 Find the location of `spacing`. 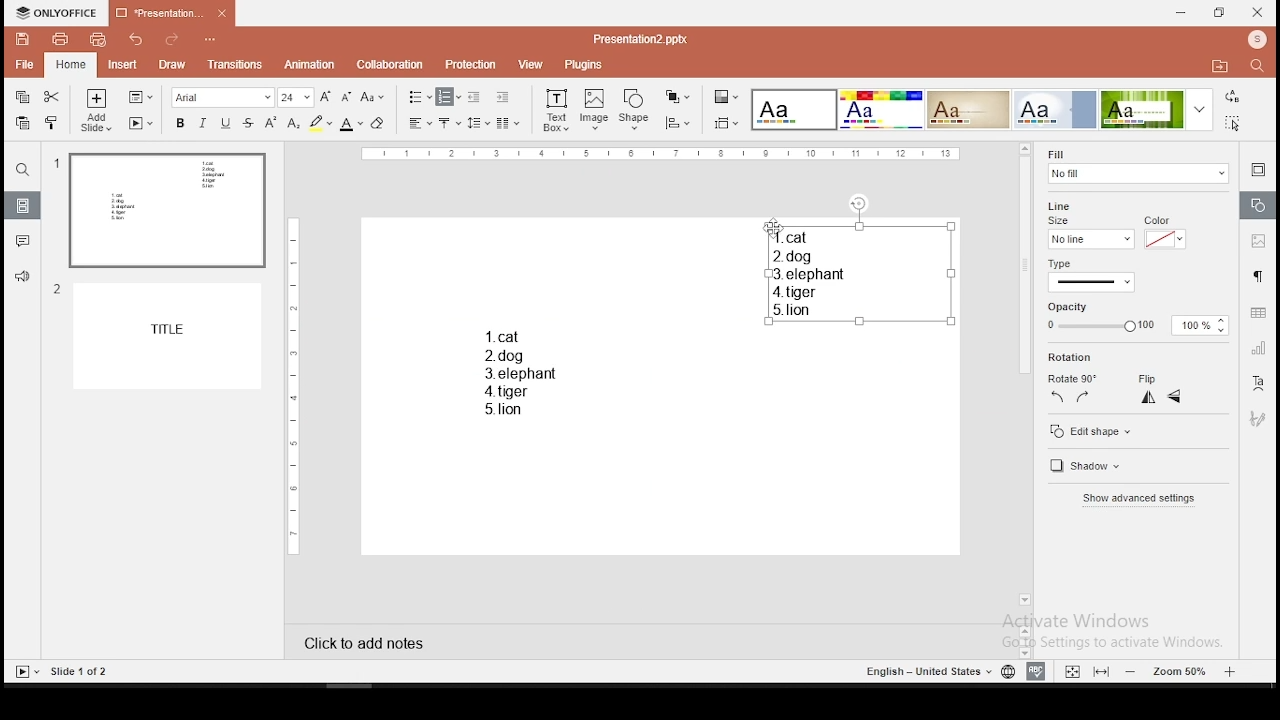

spacing is located at coordinates (479, 122).